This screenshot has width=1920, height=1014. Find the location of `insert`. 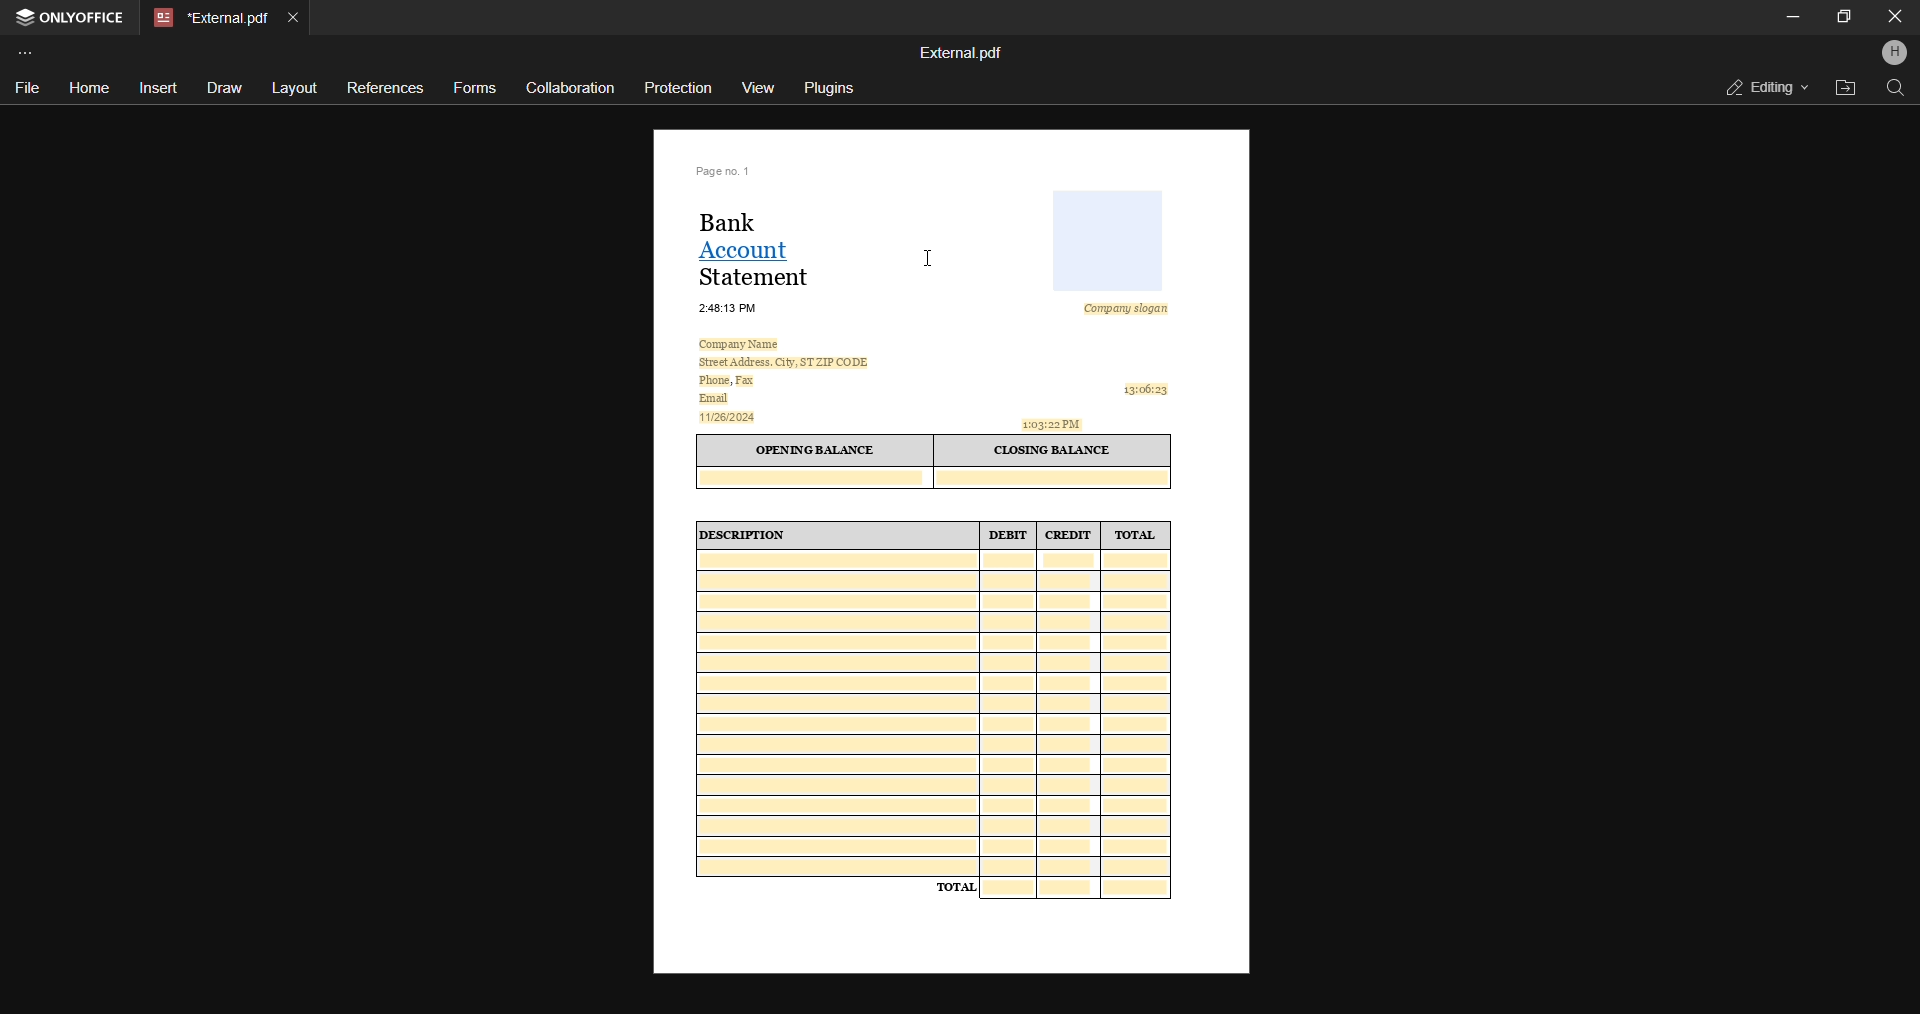

insert is located at coordinates (158, 86).